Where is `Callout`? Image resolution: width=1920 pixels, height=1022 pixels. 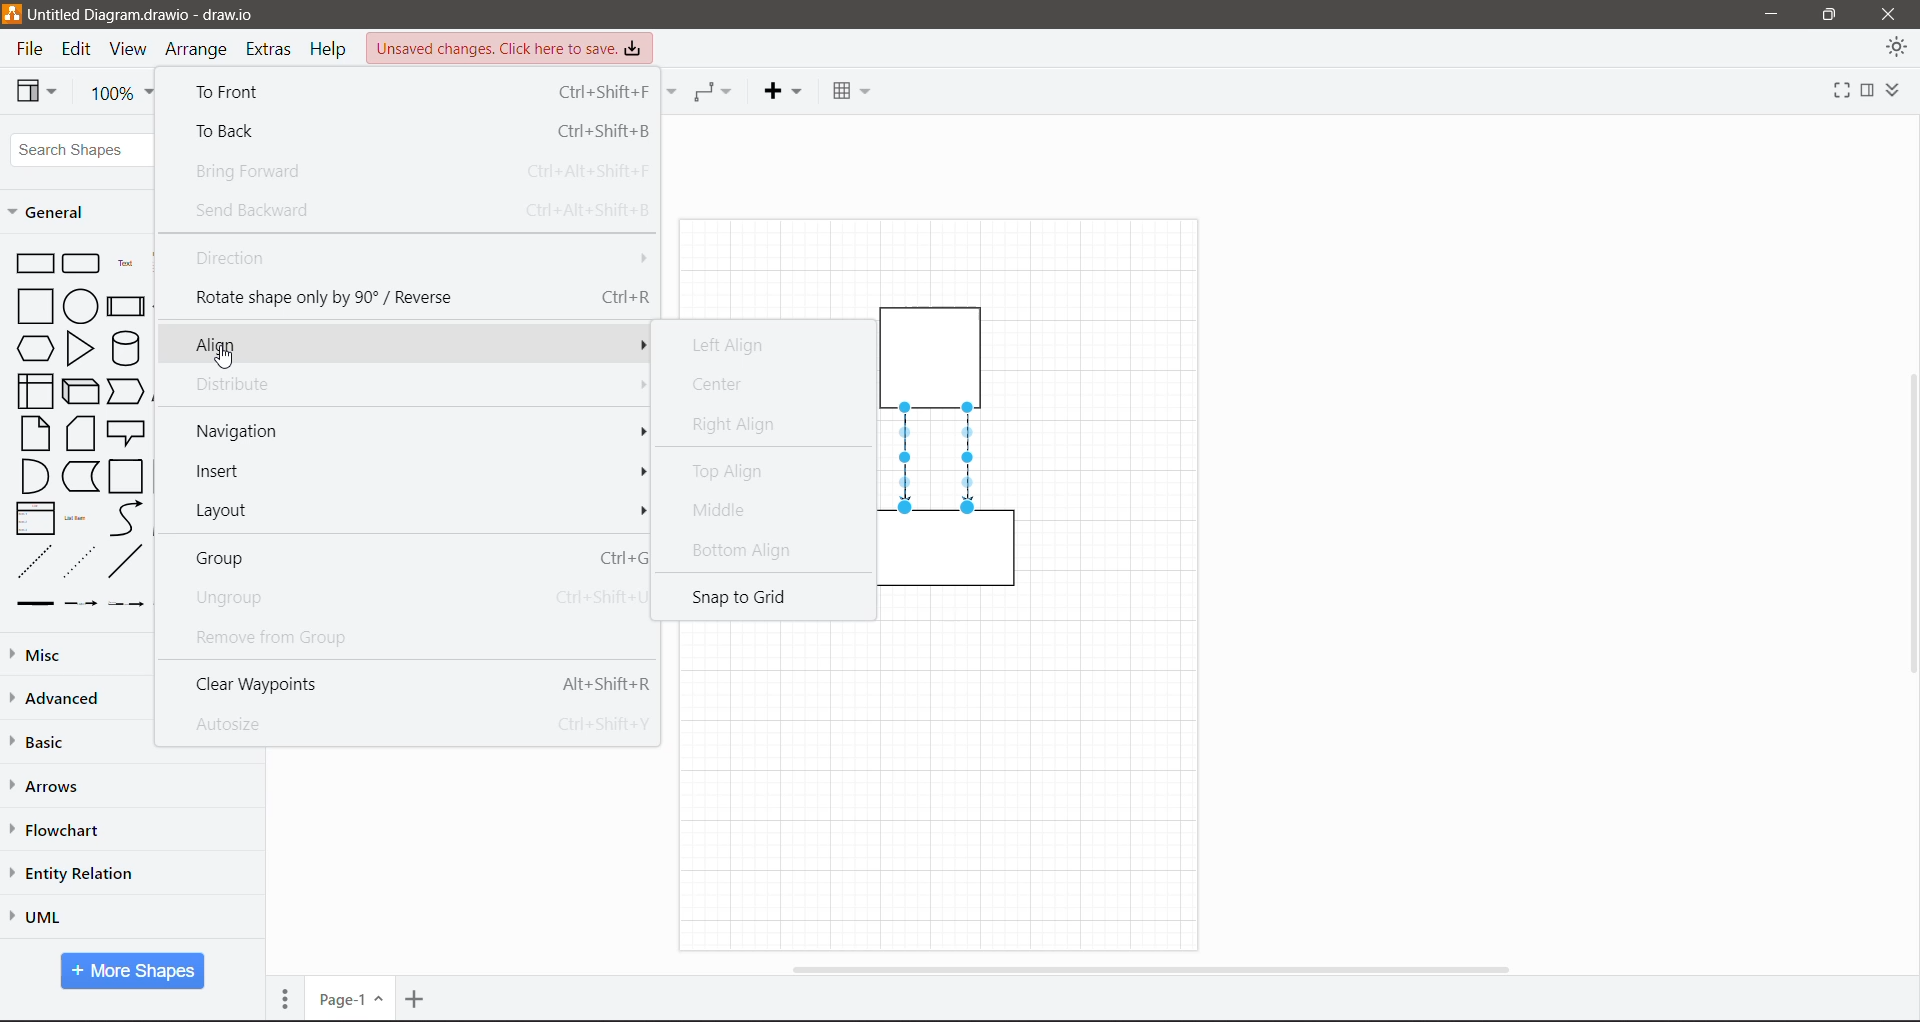
Callout is located at coordinates (126, 433).